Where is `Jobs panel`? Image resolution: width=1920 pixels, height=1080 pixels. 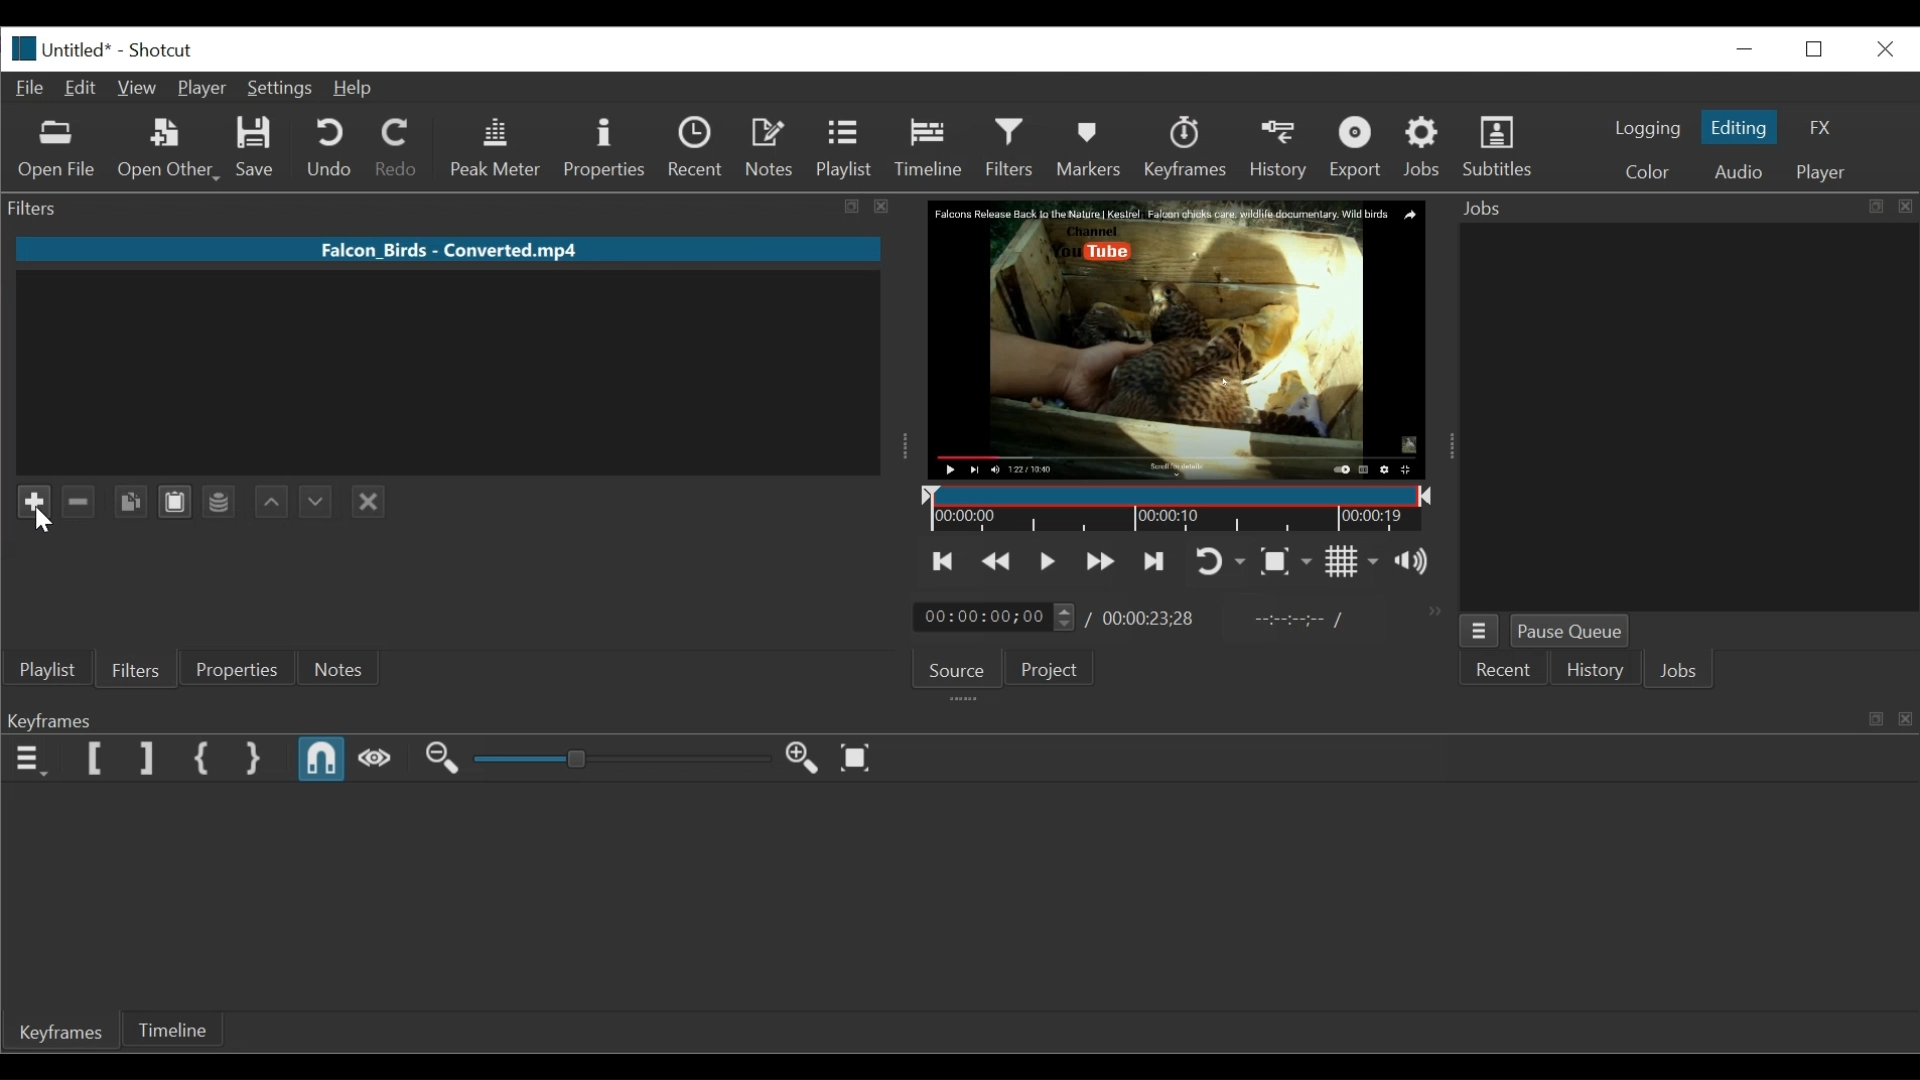
Jobs panel is located at coordinates (1688, 418).